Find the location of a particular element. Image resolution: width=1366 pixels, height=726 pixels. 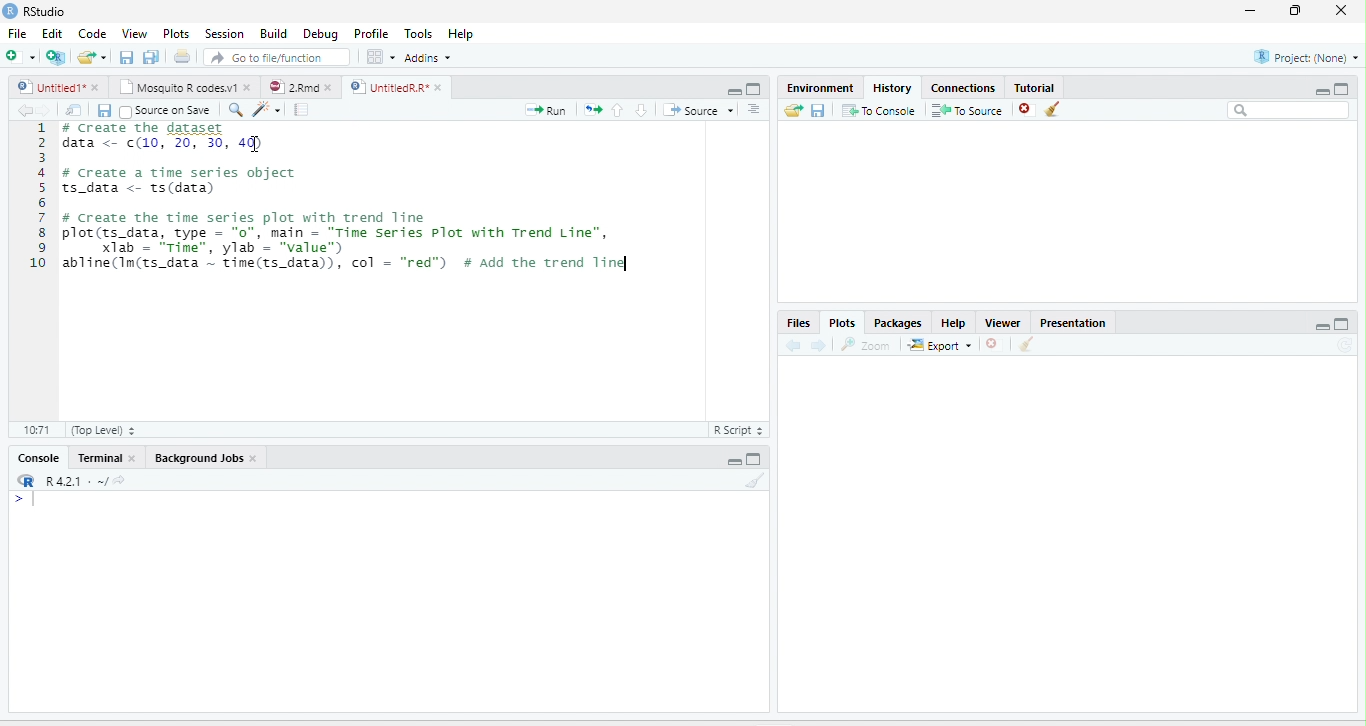

Workspace panes is located at coordinates (379, 56).